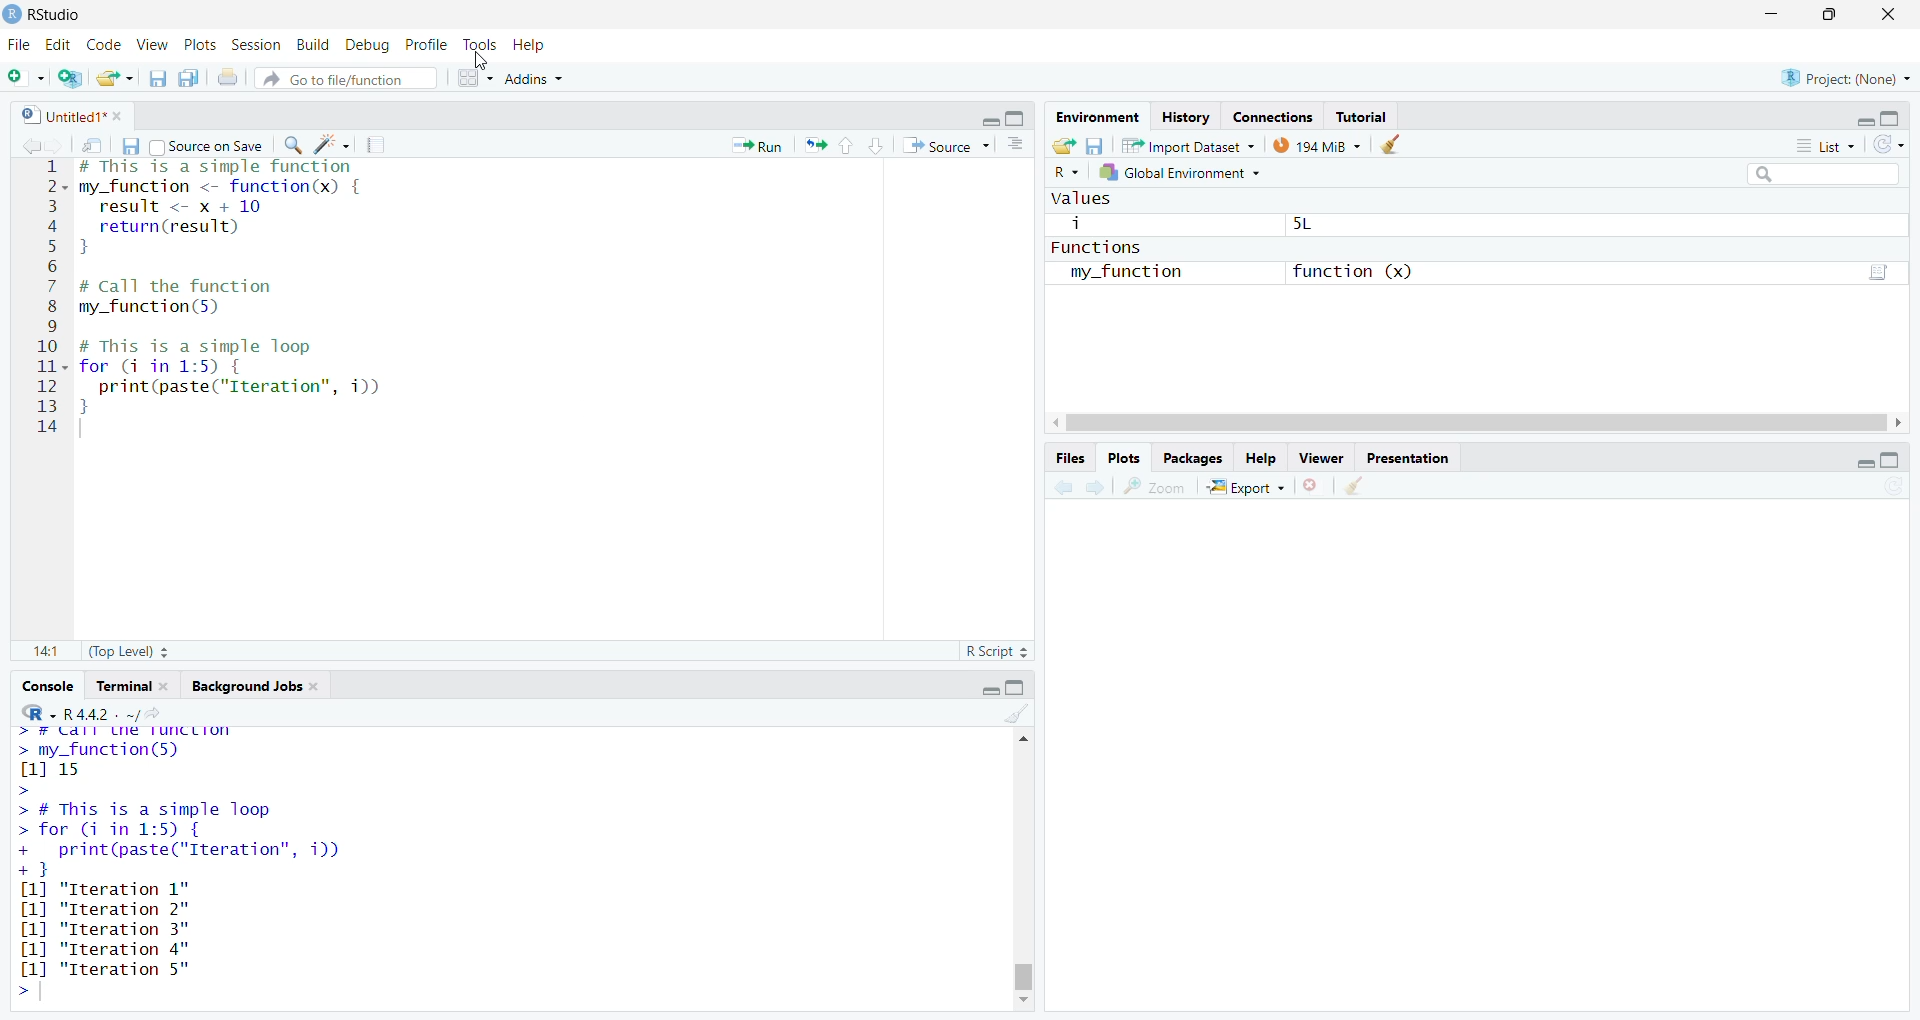 This screenshot has width=1920, height=1020. Describe the element at coordinates (1058, 423) in the screenshot. I see `move left` at that location.